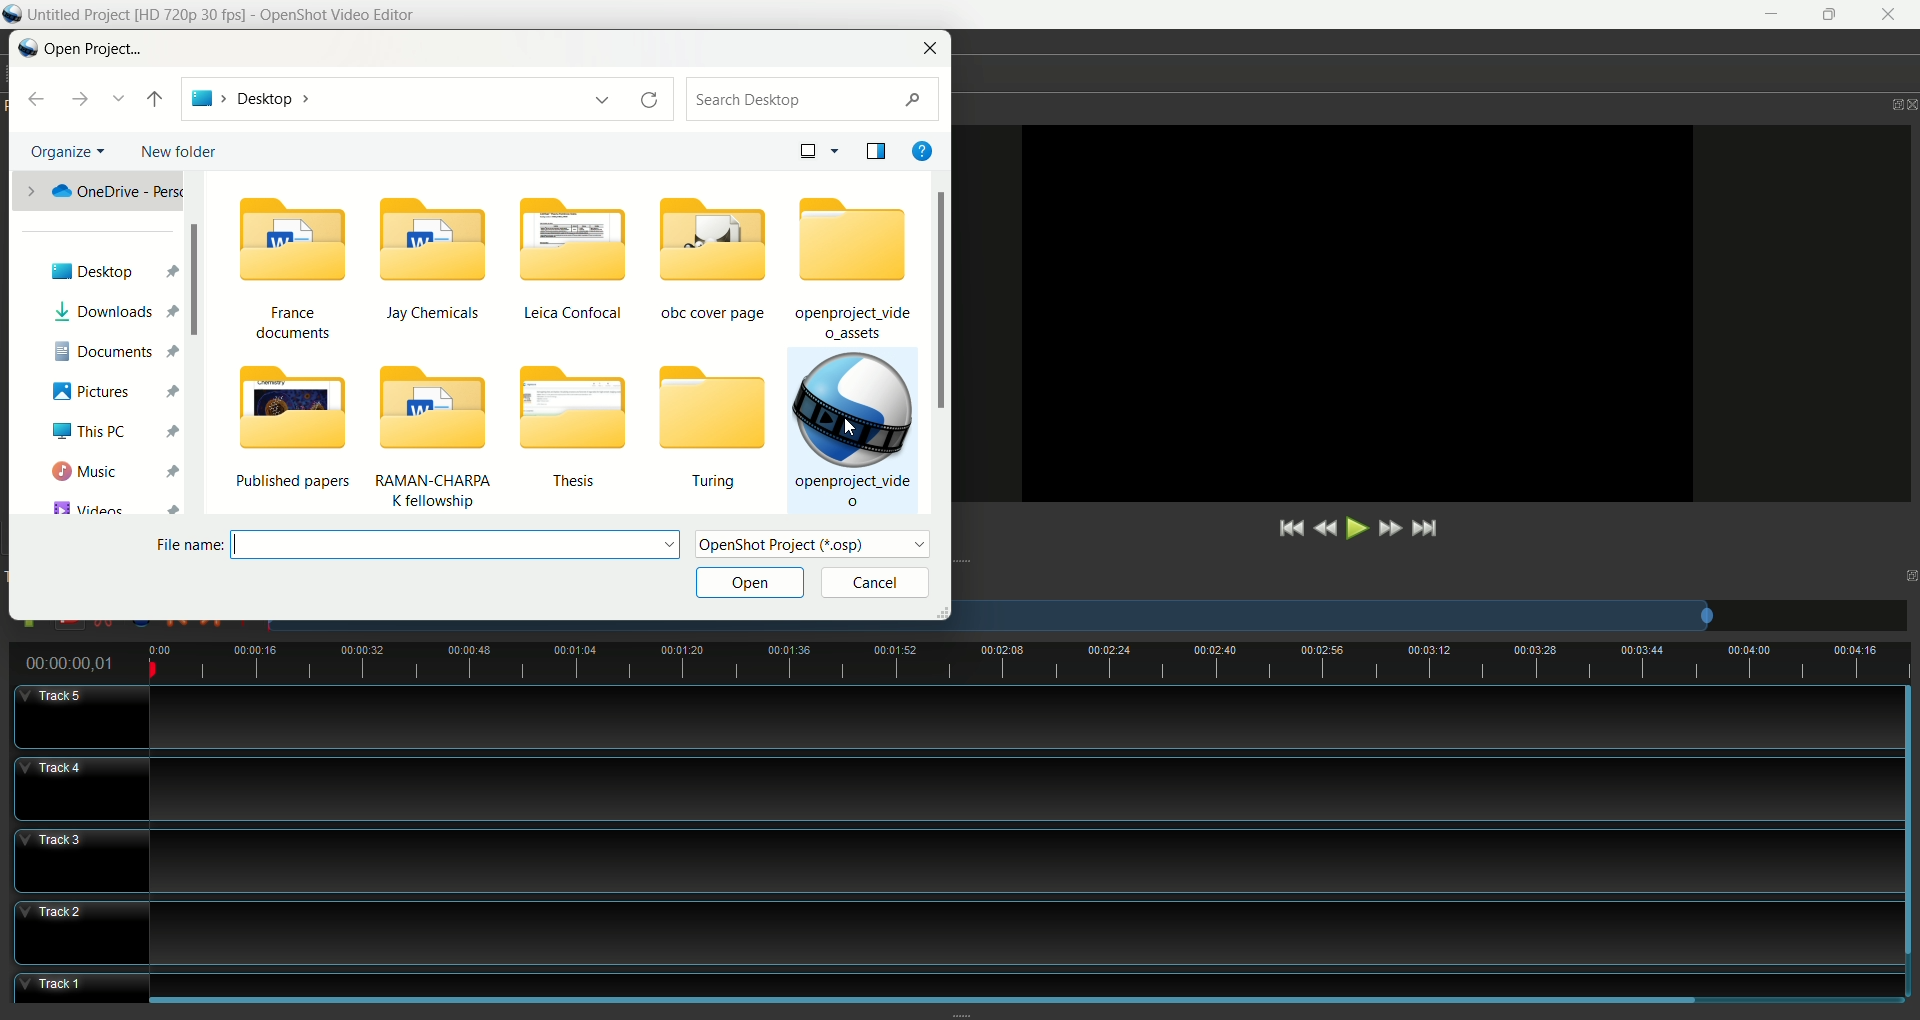 The image size is (1920, 1020). What do you see at coordinates (183, 151) in the screenshot?
I see `new folder` at bounding box center [183, 151].